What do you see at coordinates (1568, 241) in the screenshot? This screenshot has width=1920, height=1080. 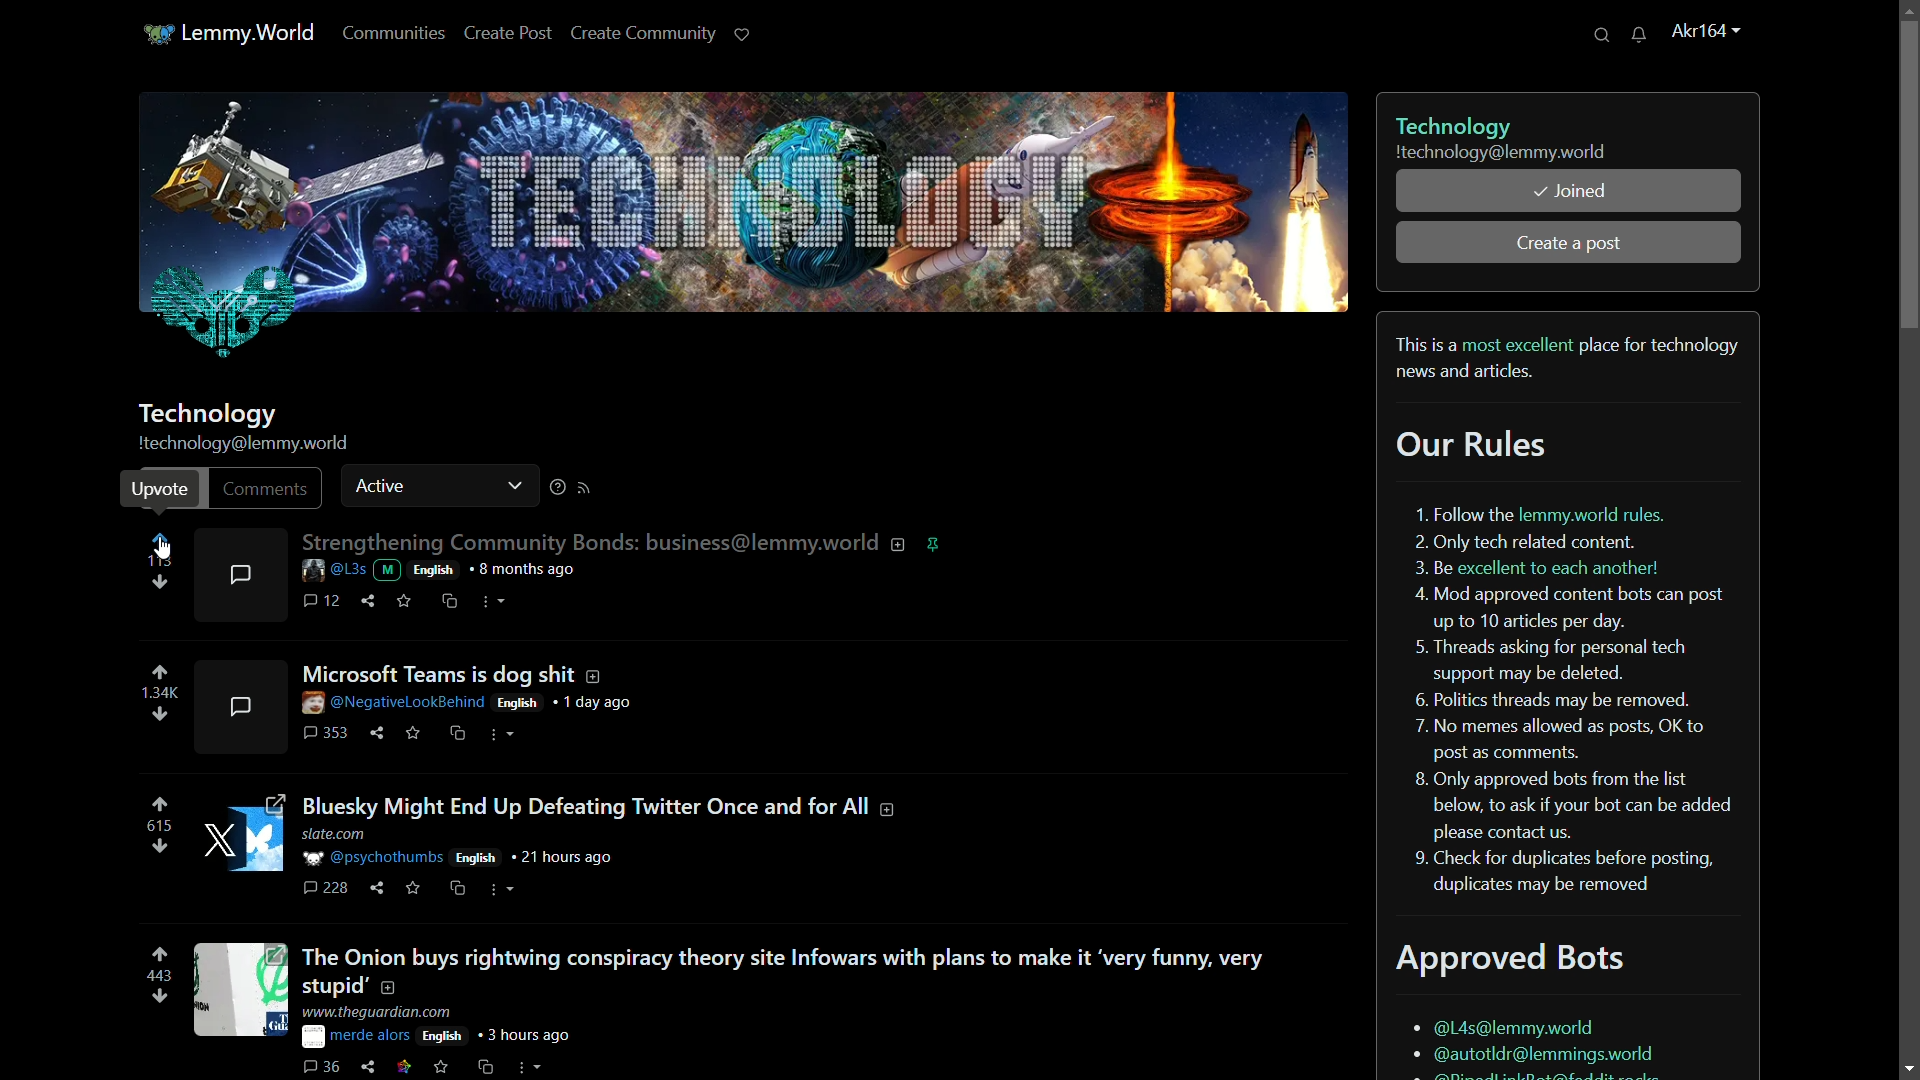 I see `create a post` at bounding box center [1568, 241].